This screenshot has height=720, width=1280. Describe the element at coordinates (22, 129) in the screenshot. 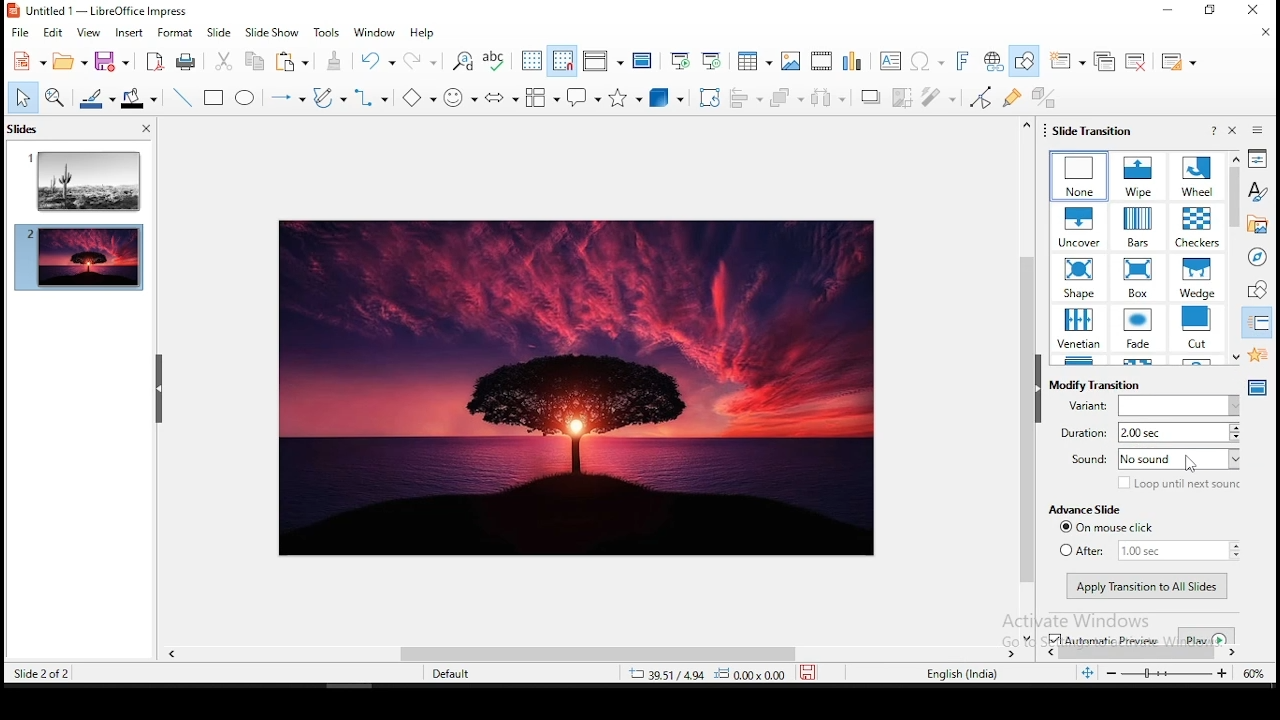

I see `slides` at that location.